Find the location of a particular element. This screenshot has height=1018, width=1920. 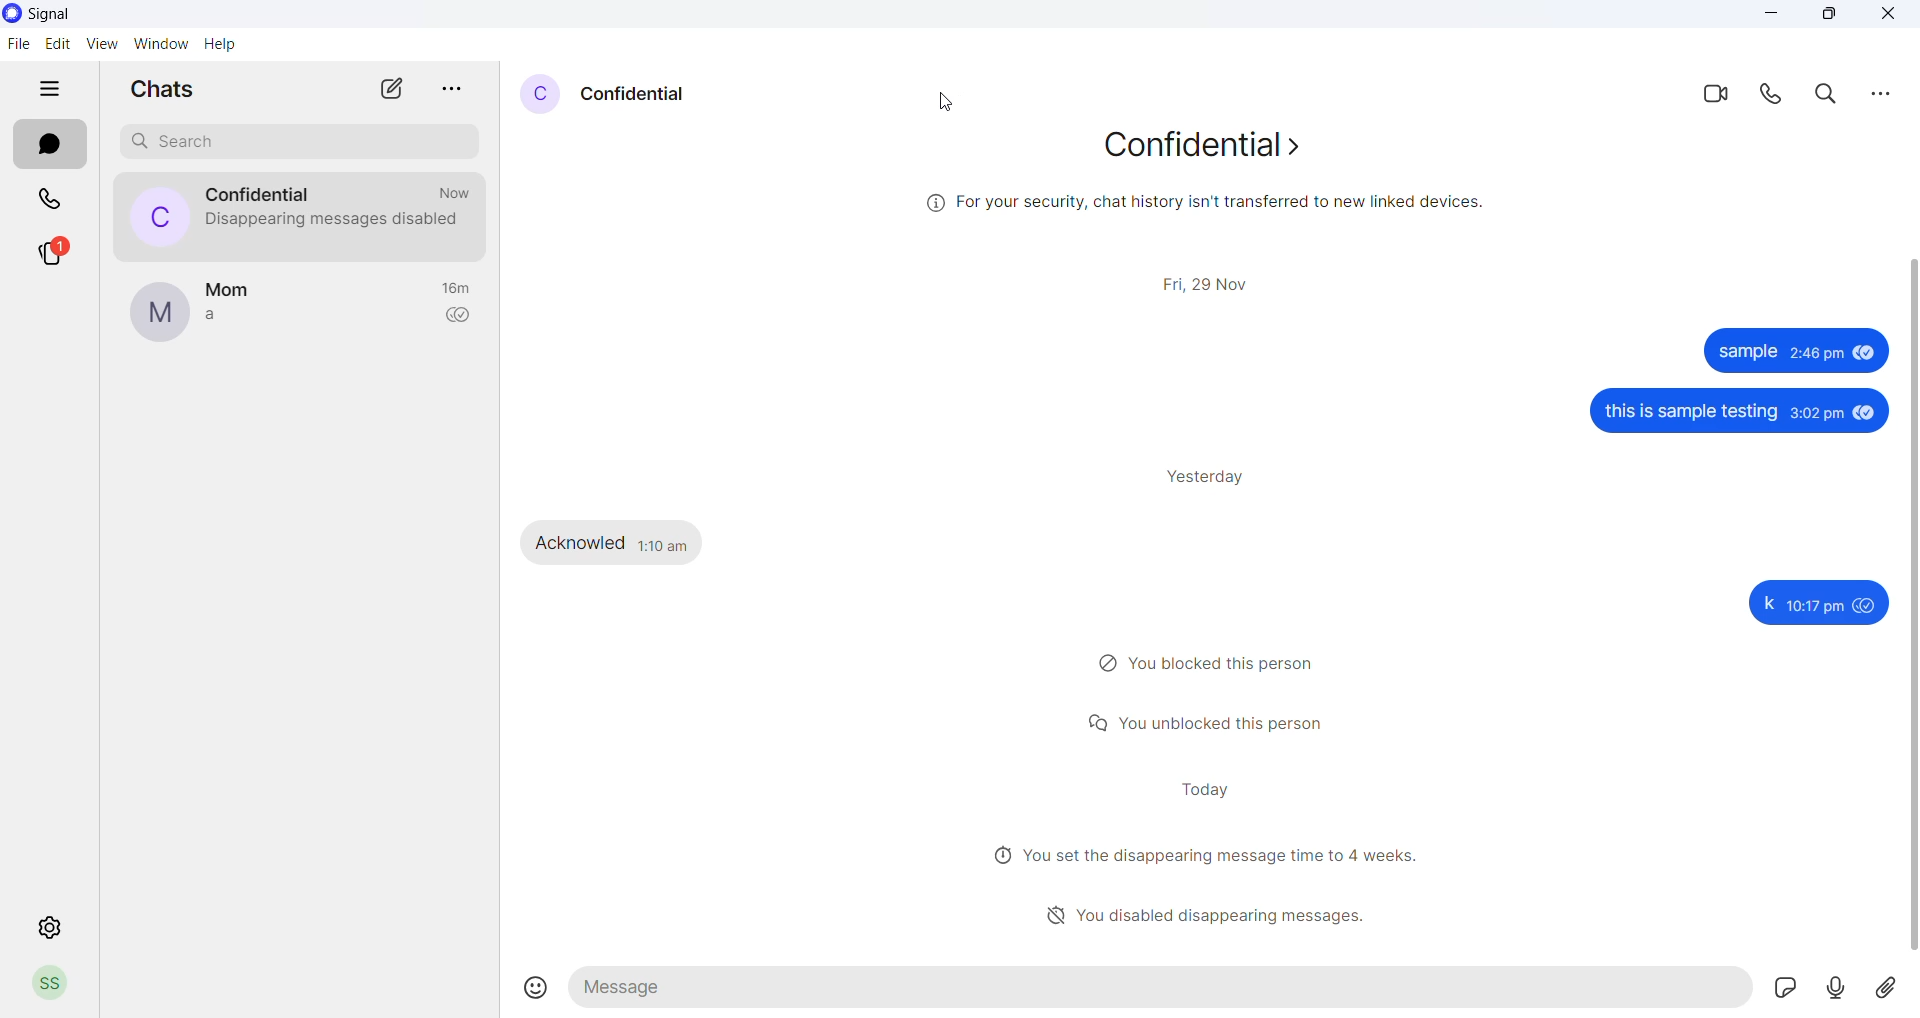

more options is located at coordinates (454, 87).